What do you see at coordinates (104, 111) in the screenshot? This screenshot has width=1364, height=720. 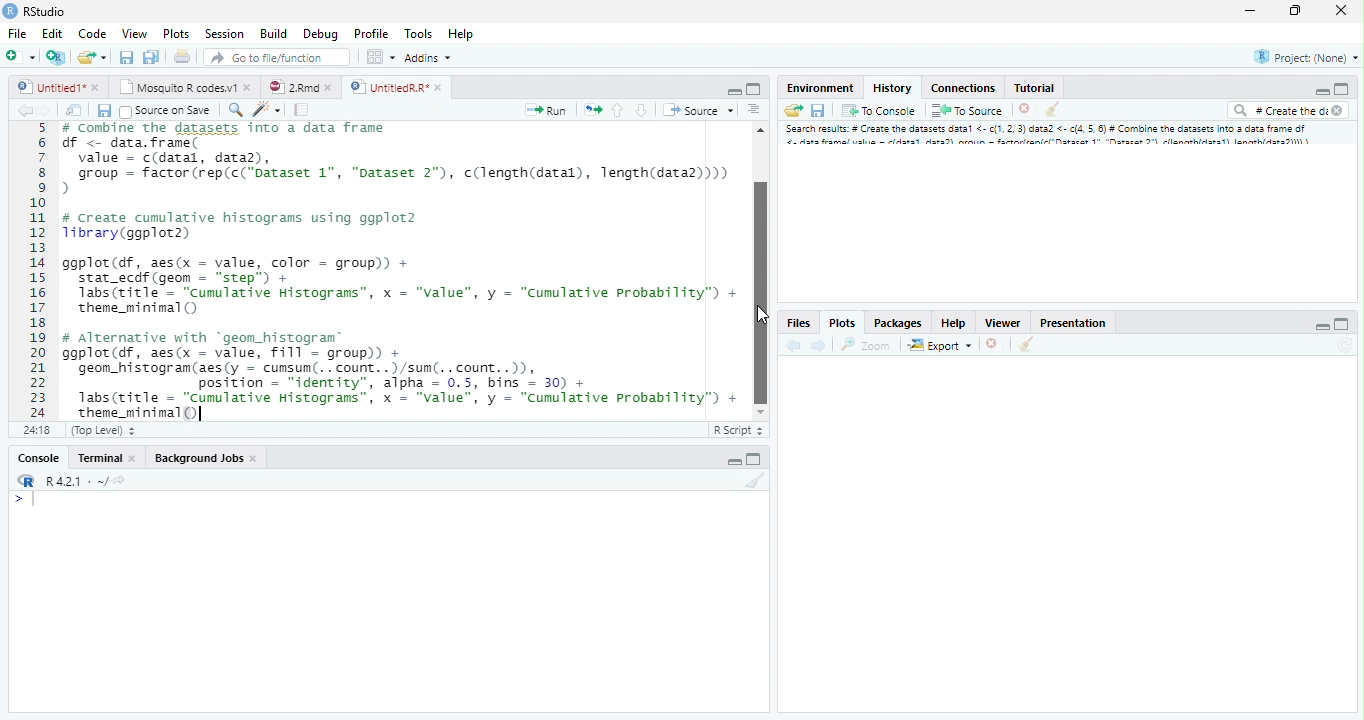 I see `Save` at bounding box center [104, 111].